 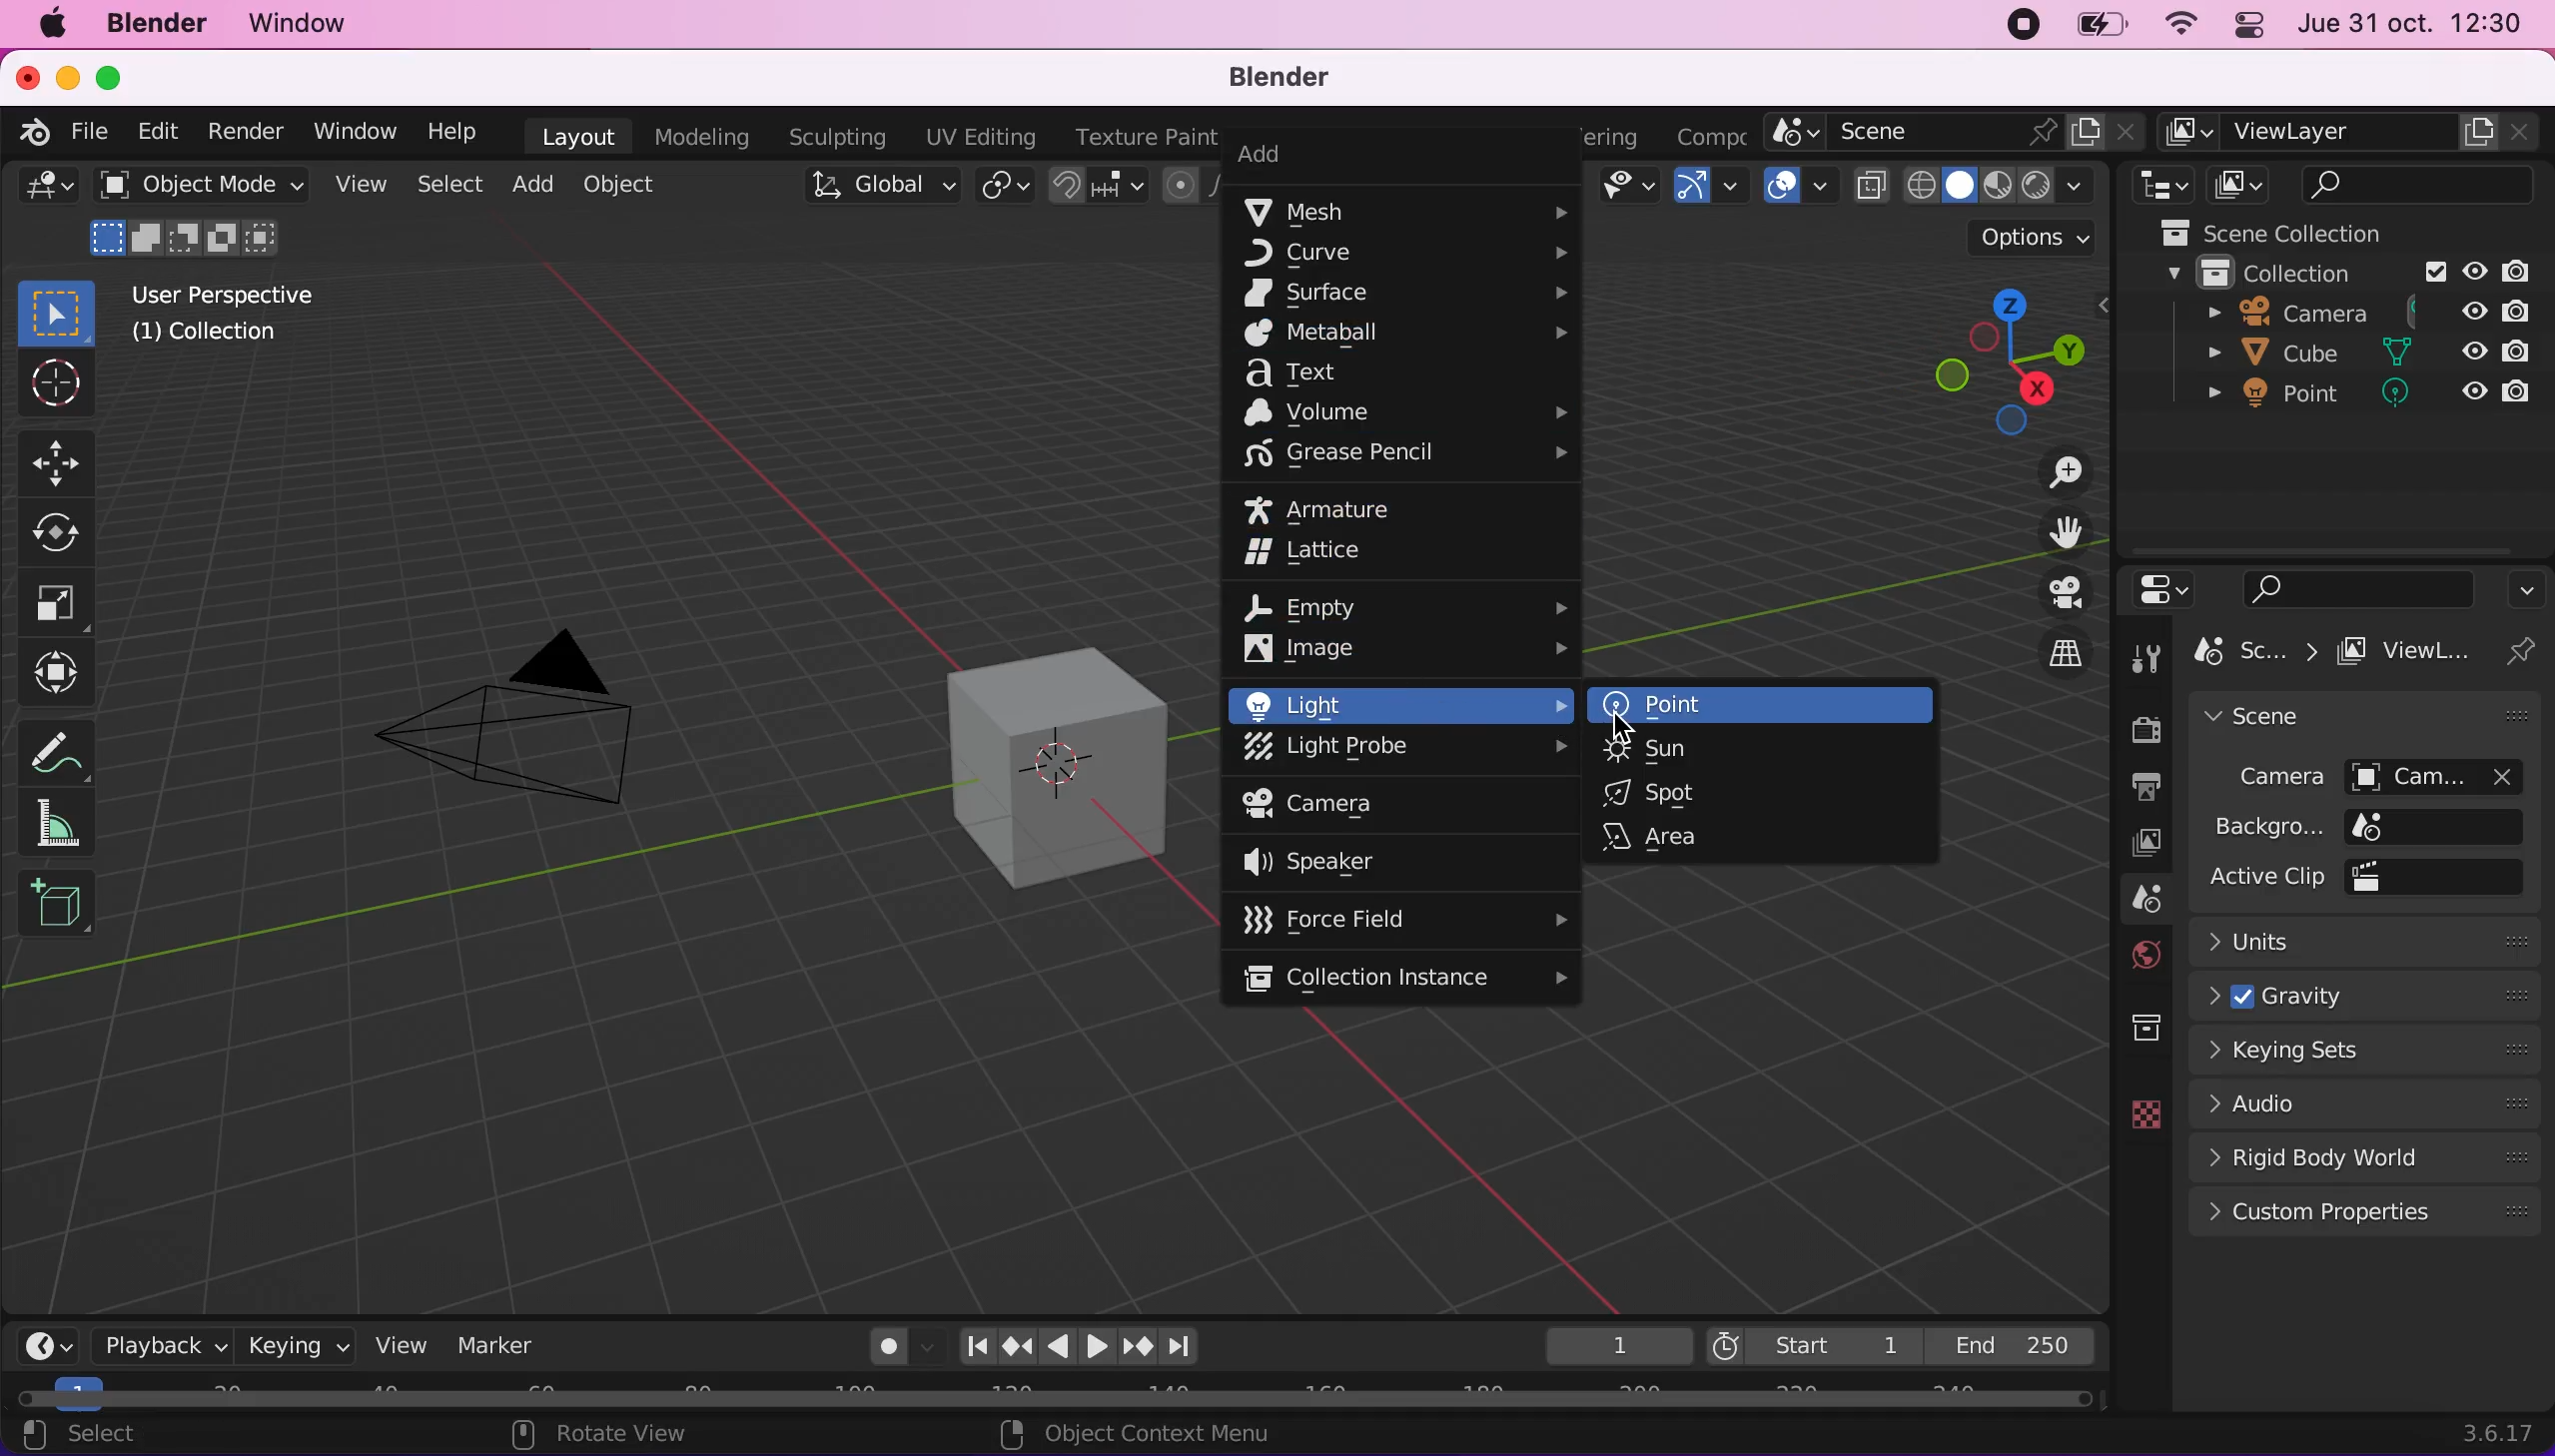 What do you see at coordinates (161, 135) in the screenshot?
I see `edit` at bounding box center [161, 135].